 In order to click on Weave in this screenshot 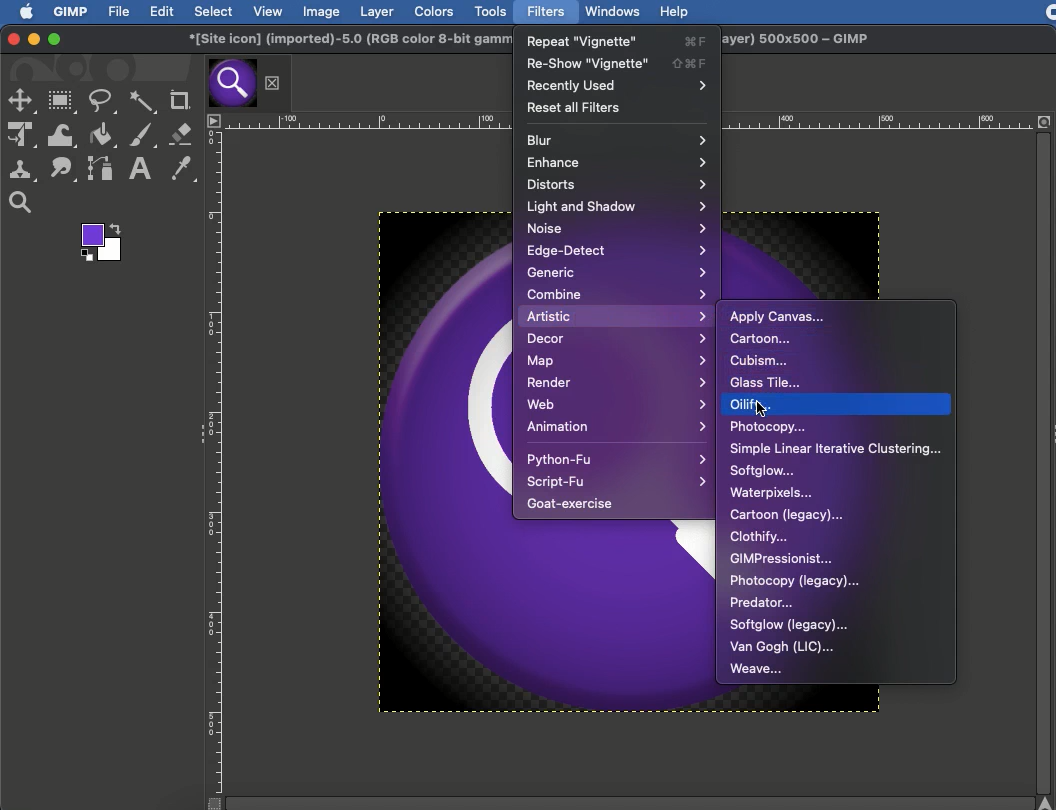, I will do `click(758, 668)`.